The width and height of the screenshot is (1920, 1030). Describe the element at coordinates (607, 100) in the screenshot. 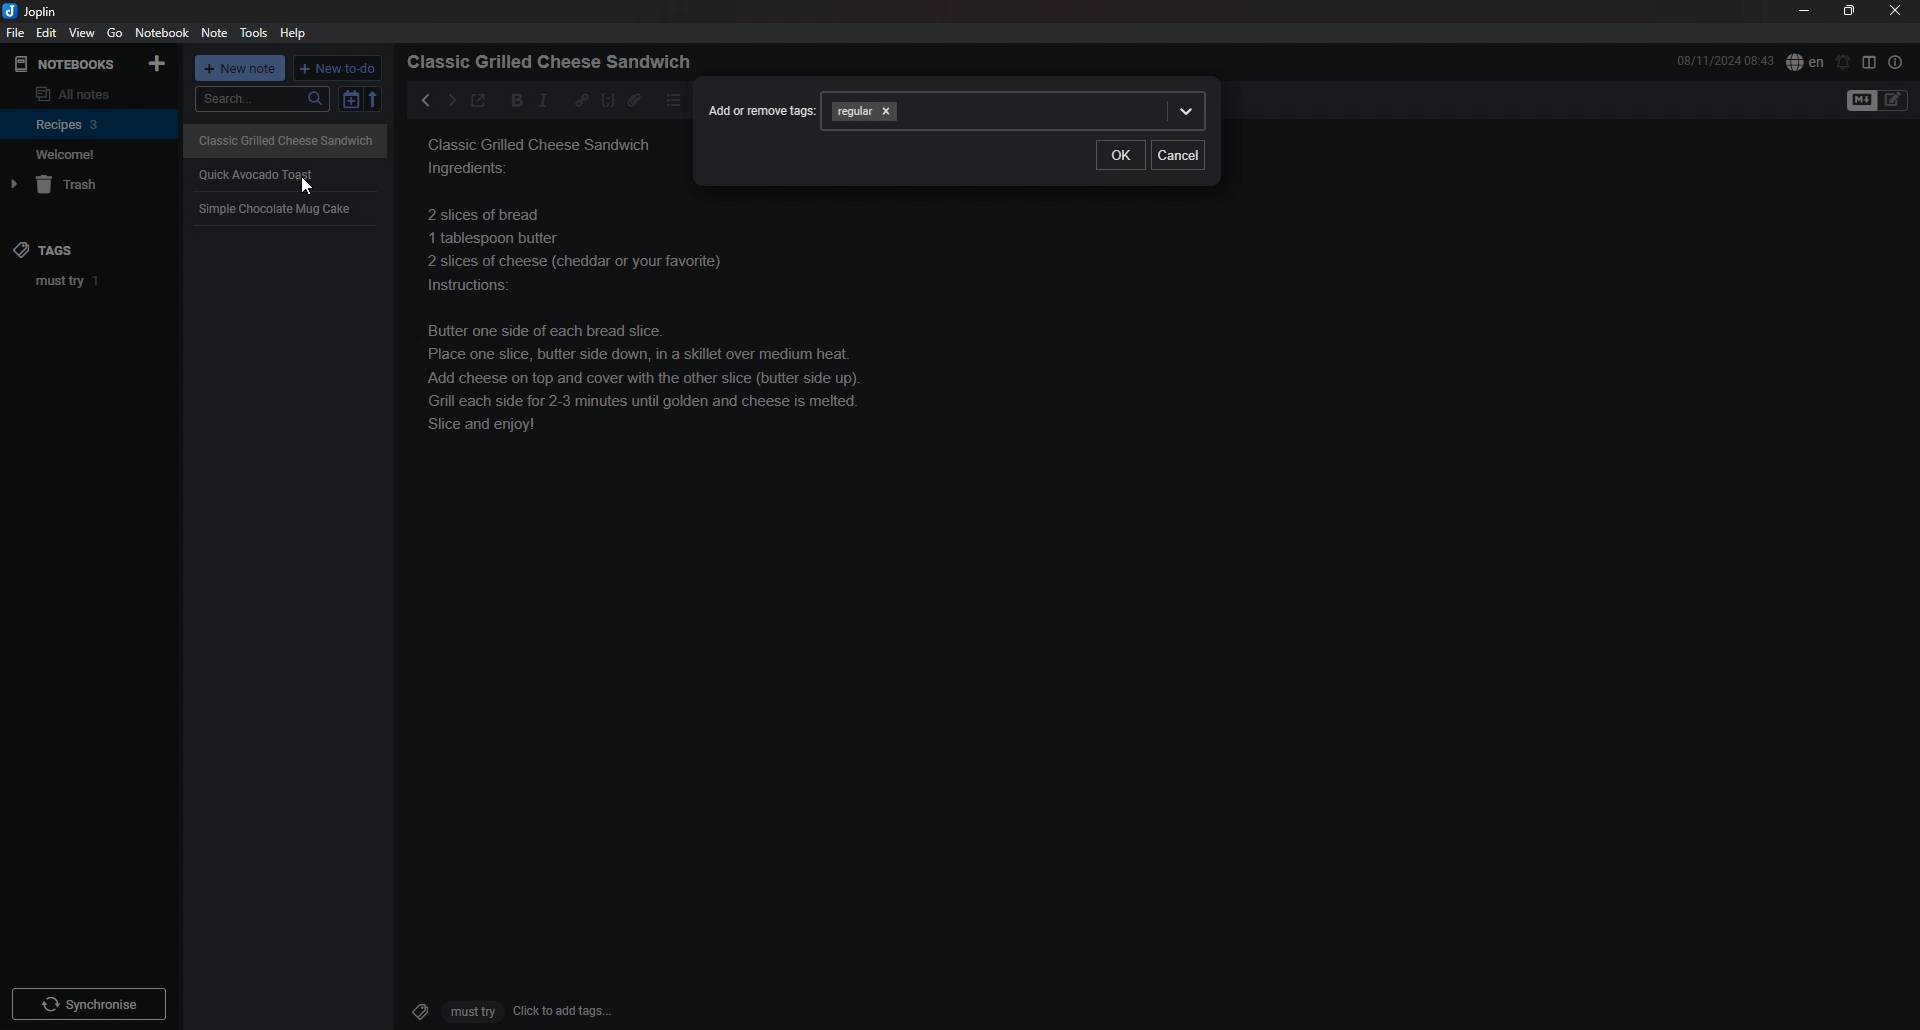

I see `code` at that location.